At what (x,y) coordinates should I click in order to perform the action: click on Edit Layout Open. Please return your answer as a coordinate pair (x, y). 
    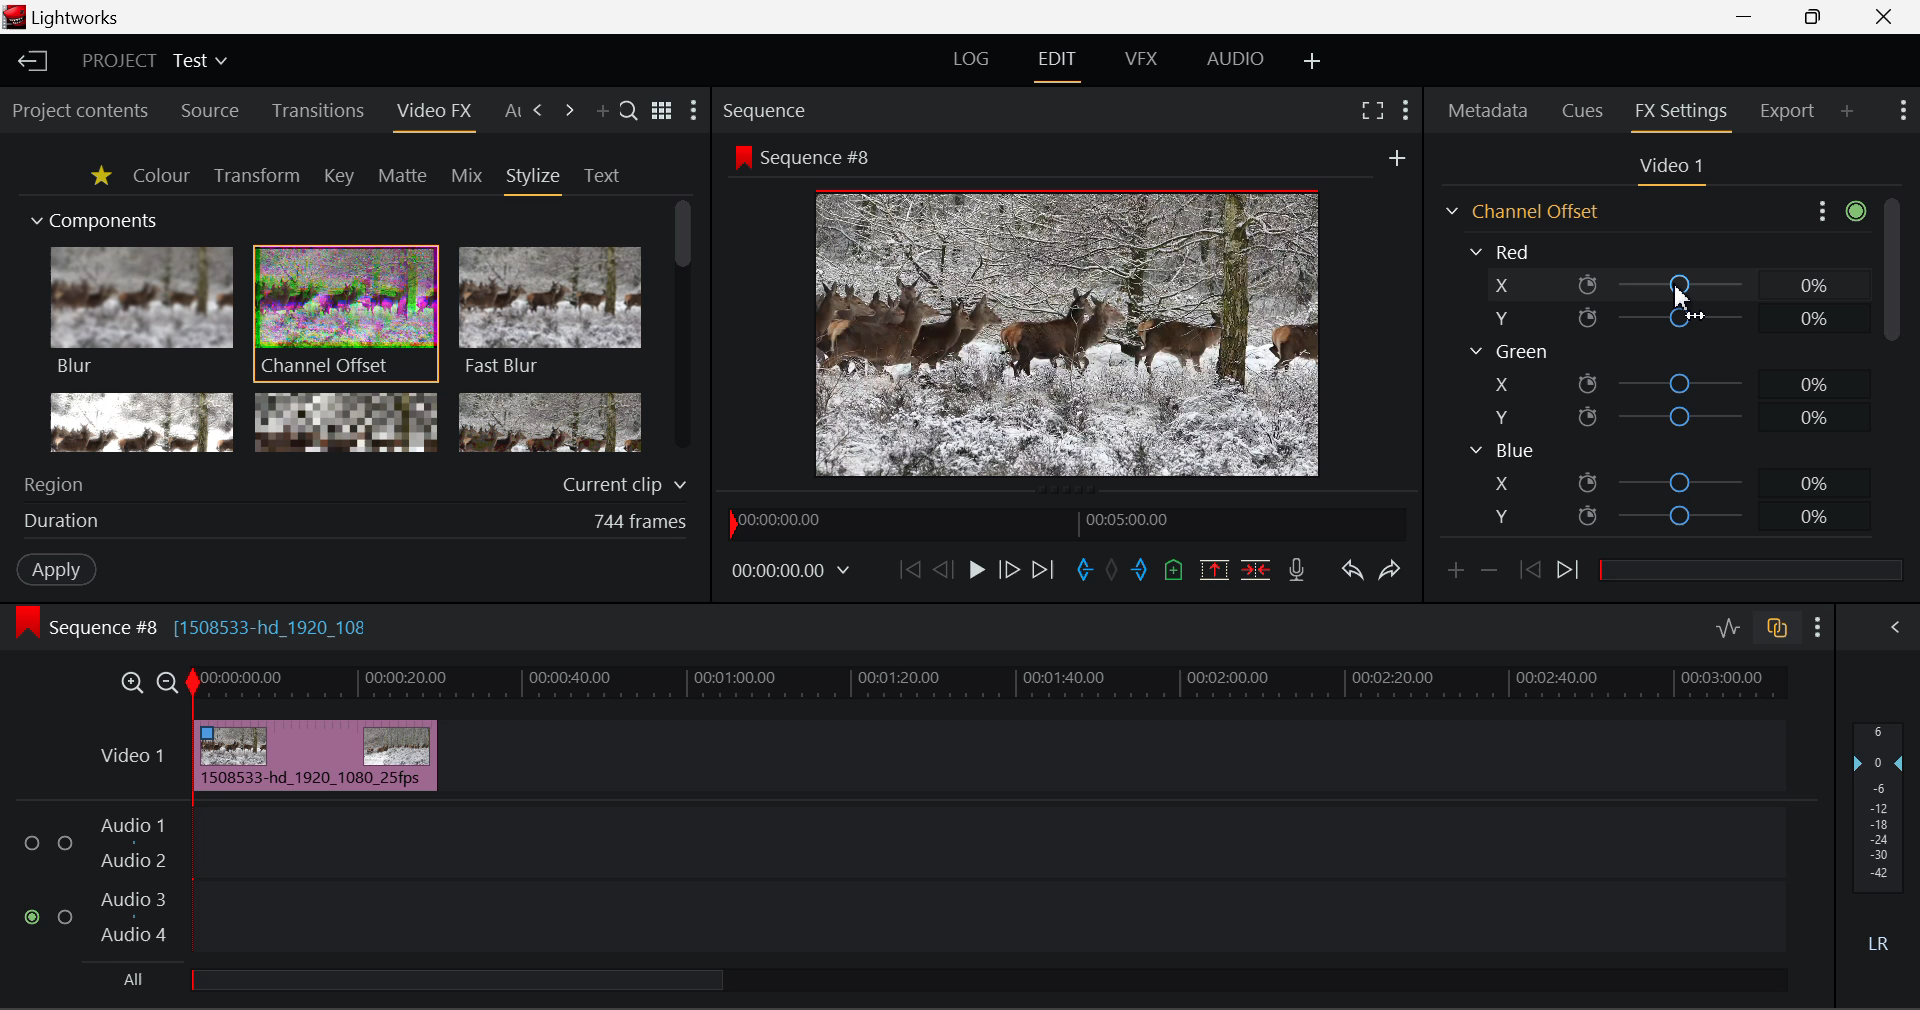
    Looking at the image, I should click on (1057, 66).